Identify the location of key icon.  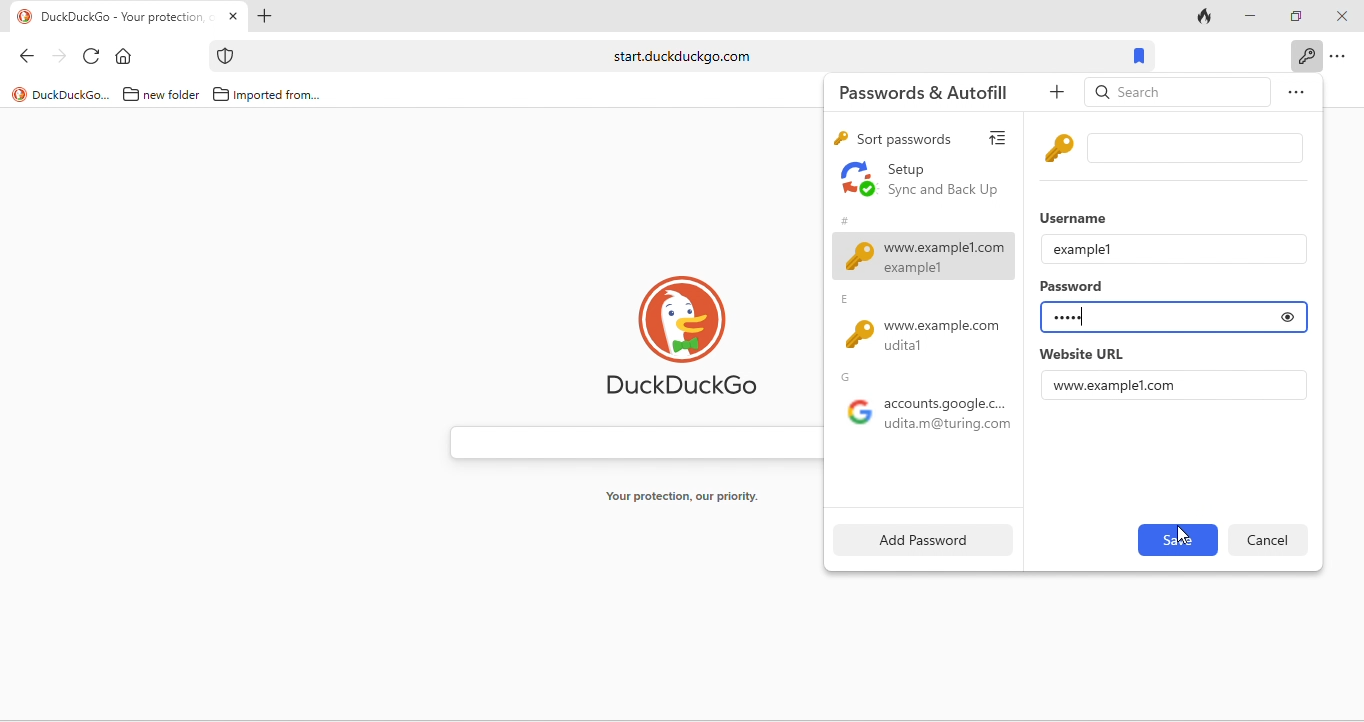
(1061, 147).